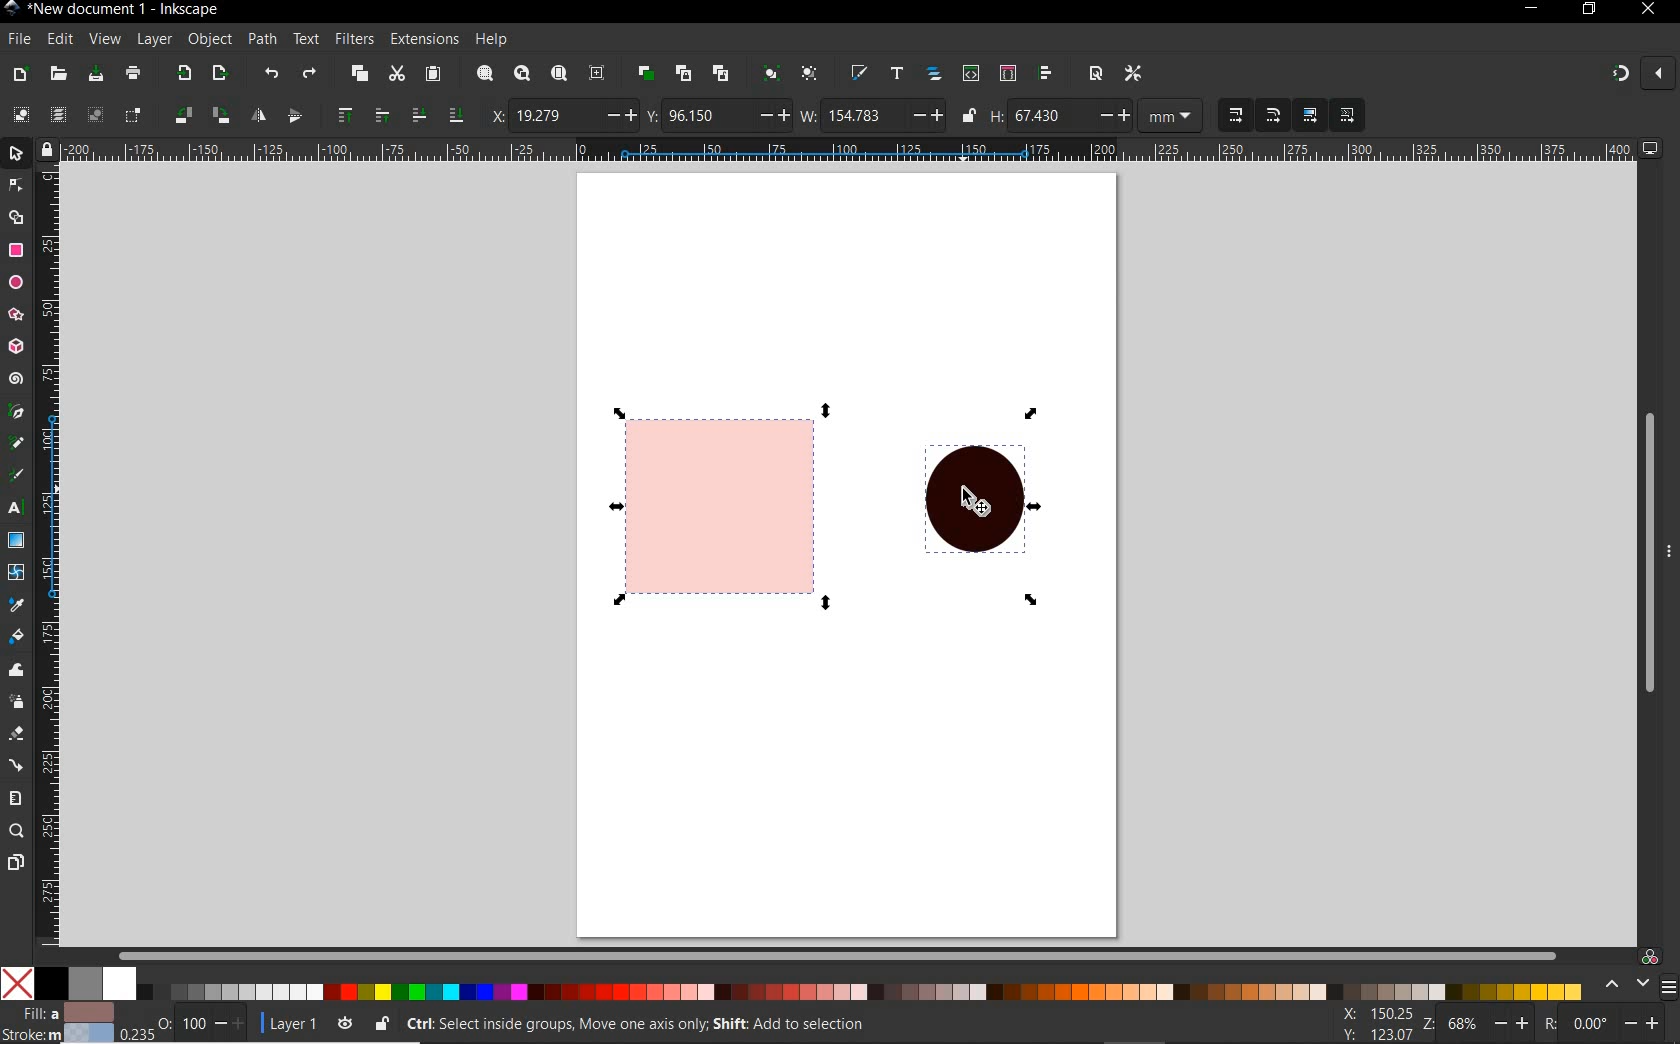 The image size is (1680, 1044). Describe the element at coordinates (1642, 72) in the screenshot. I see `snapping on and off` at that location.